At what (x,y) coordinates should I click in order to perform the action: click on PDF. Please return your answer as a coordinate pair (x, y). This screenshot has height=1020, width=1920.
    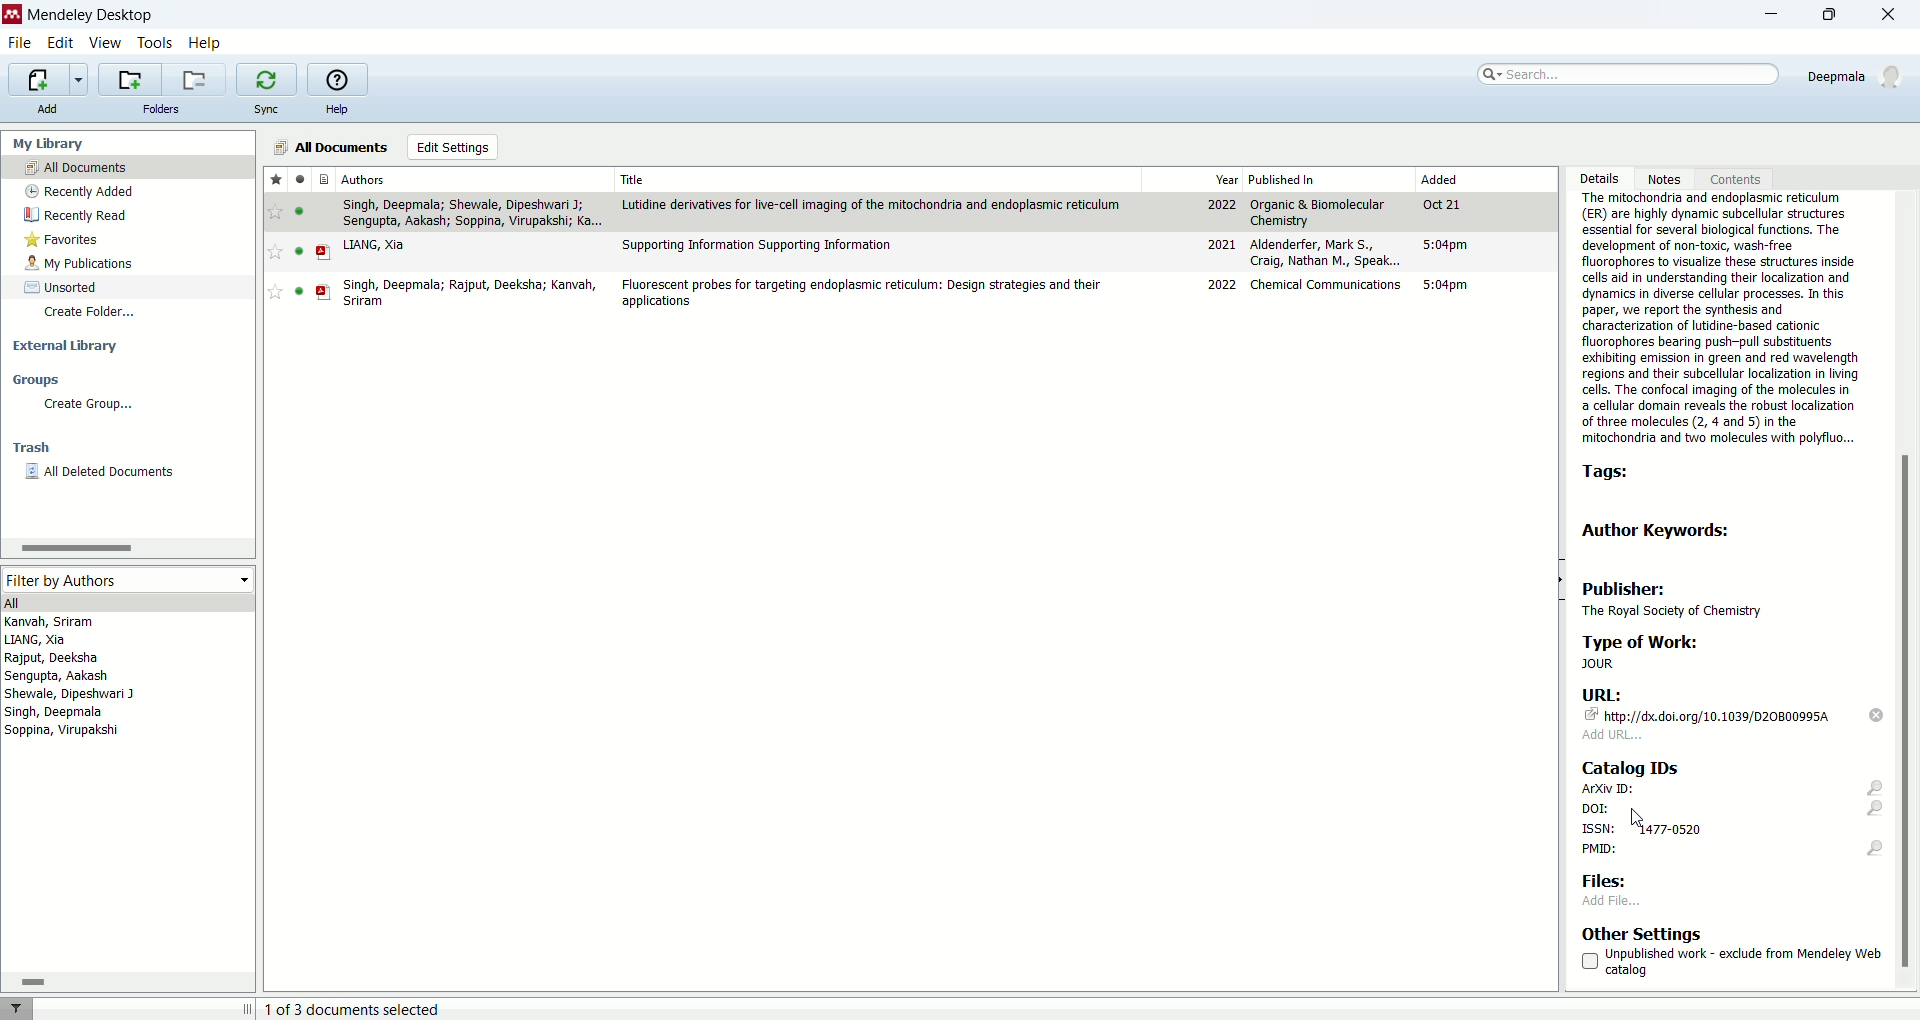
    Looking at the image, I should click on (324, 292).